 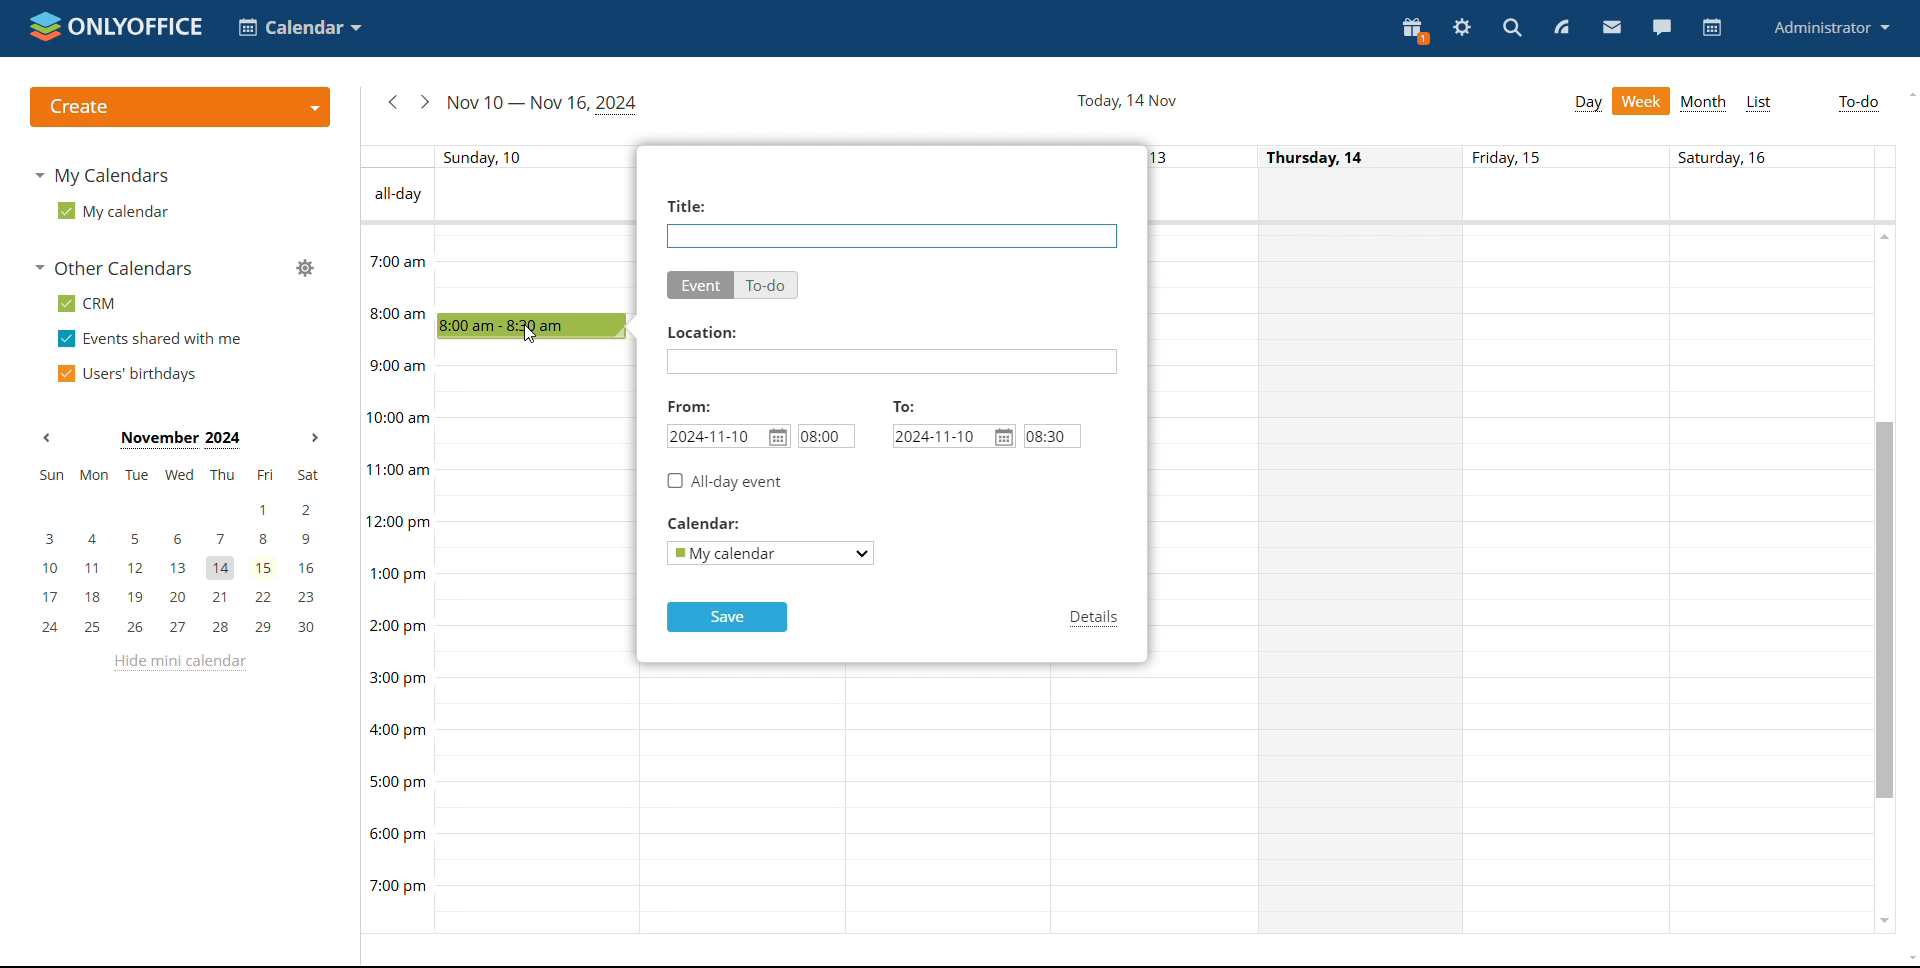 What do you see at coordinates (1463, 28) in the screenshot?
I see `settings` at bounding box center [1463, 28].